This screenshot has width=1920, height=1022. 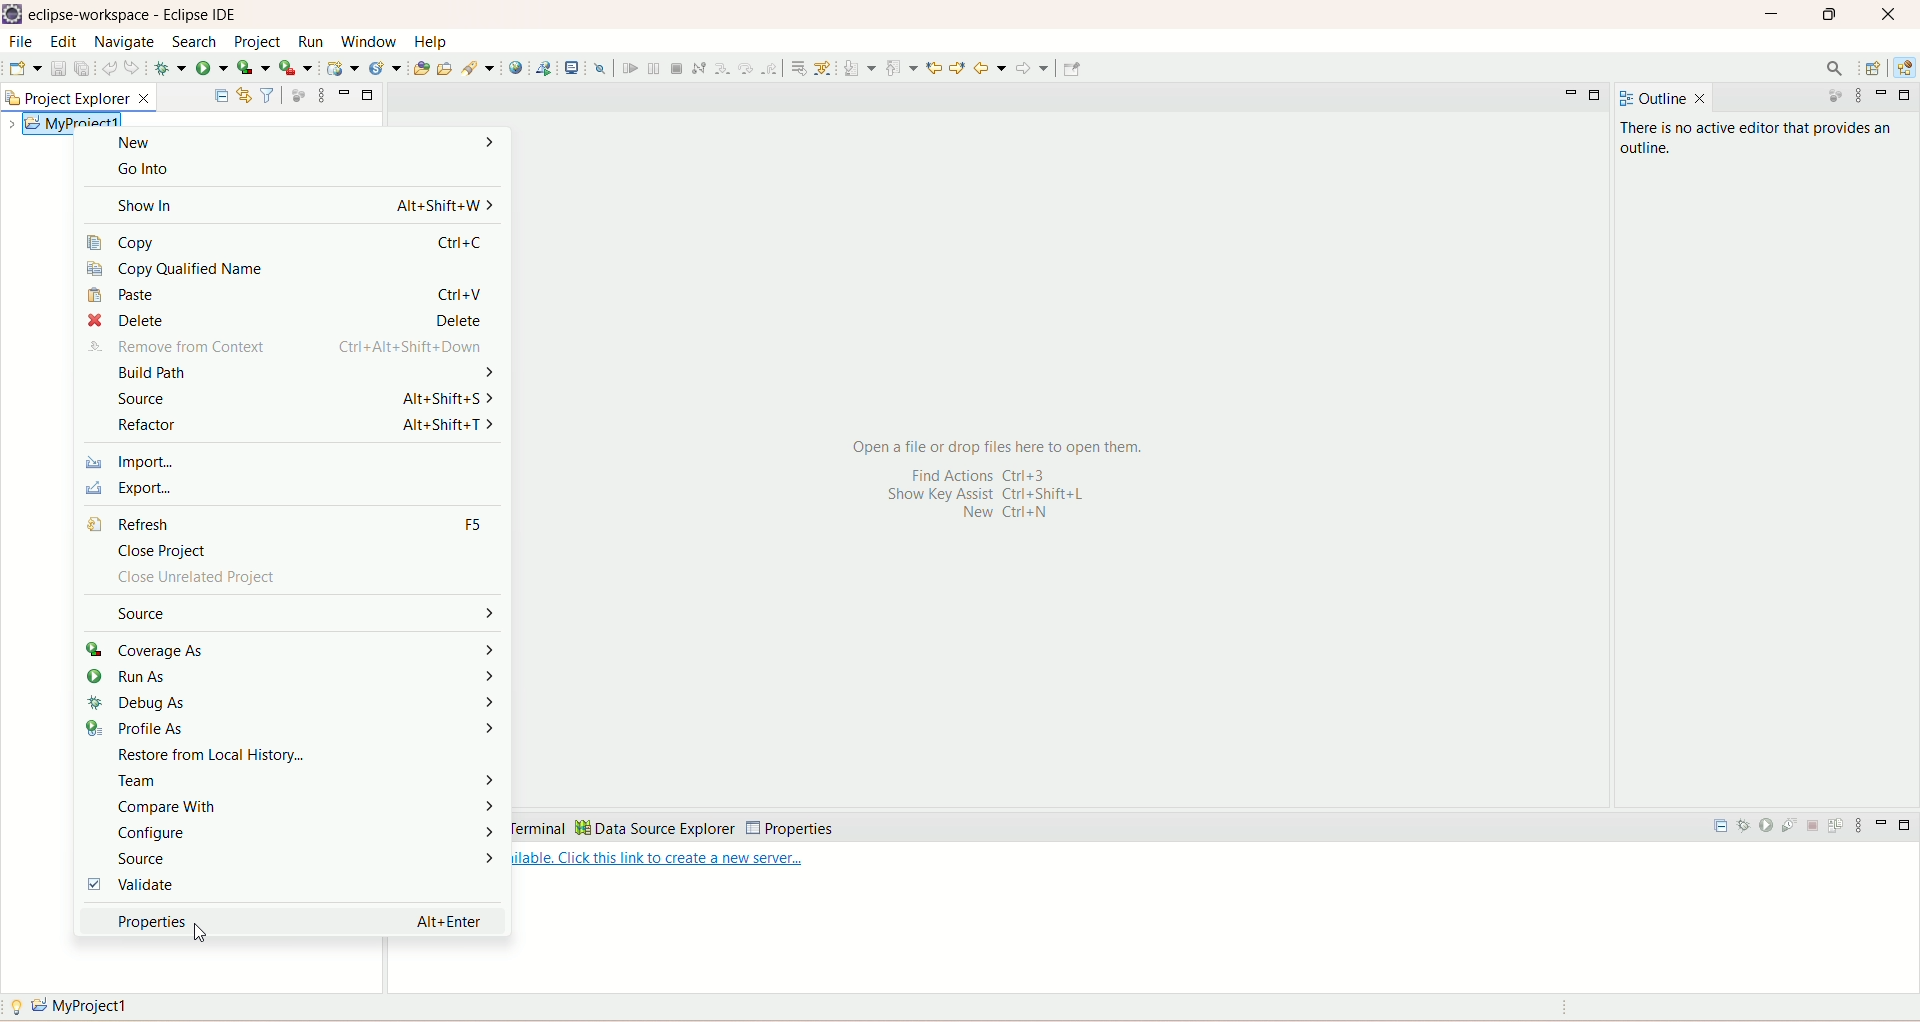 What do you see at coordinates (289, 784) in the screenshot?
I see `team` at bounding box center [289, 784].